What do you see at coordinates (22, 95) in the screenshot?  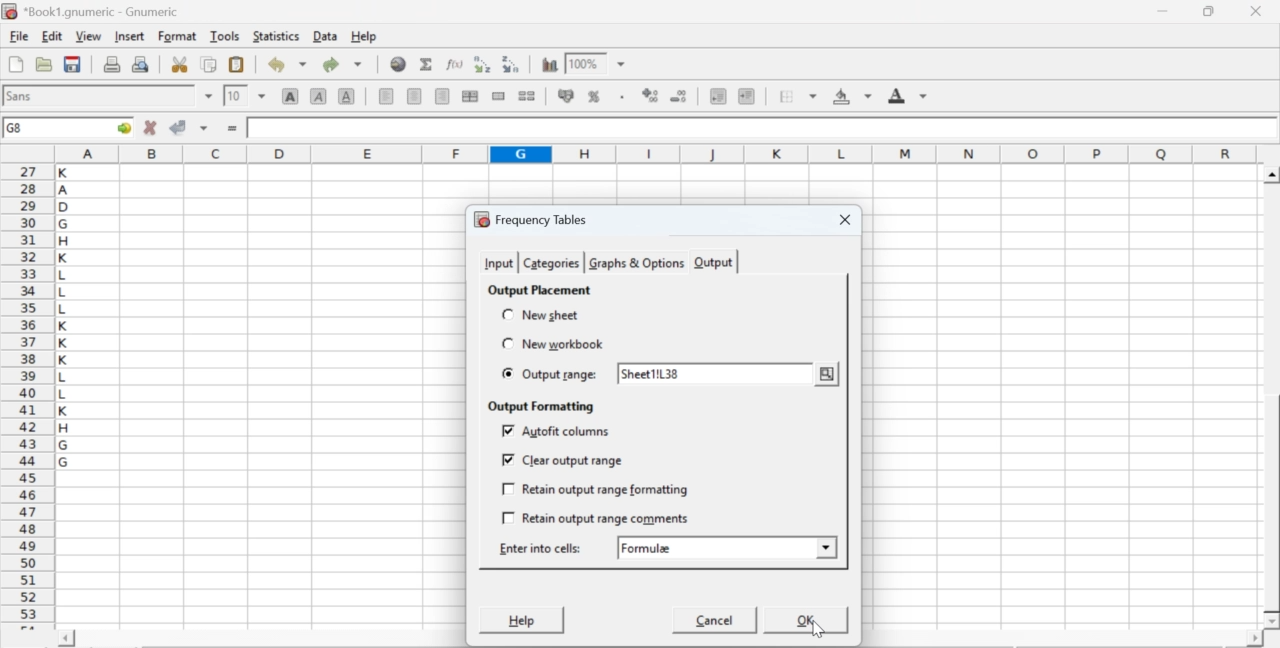 I see `font` at bounding box center [22, 95].